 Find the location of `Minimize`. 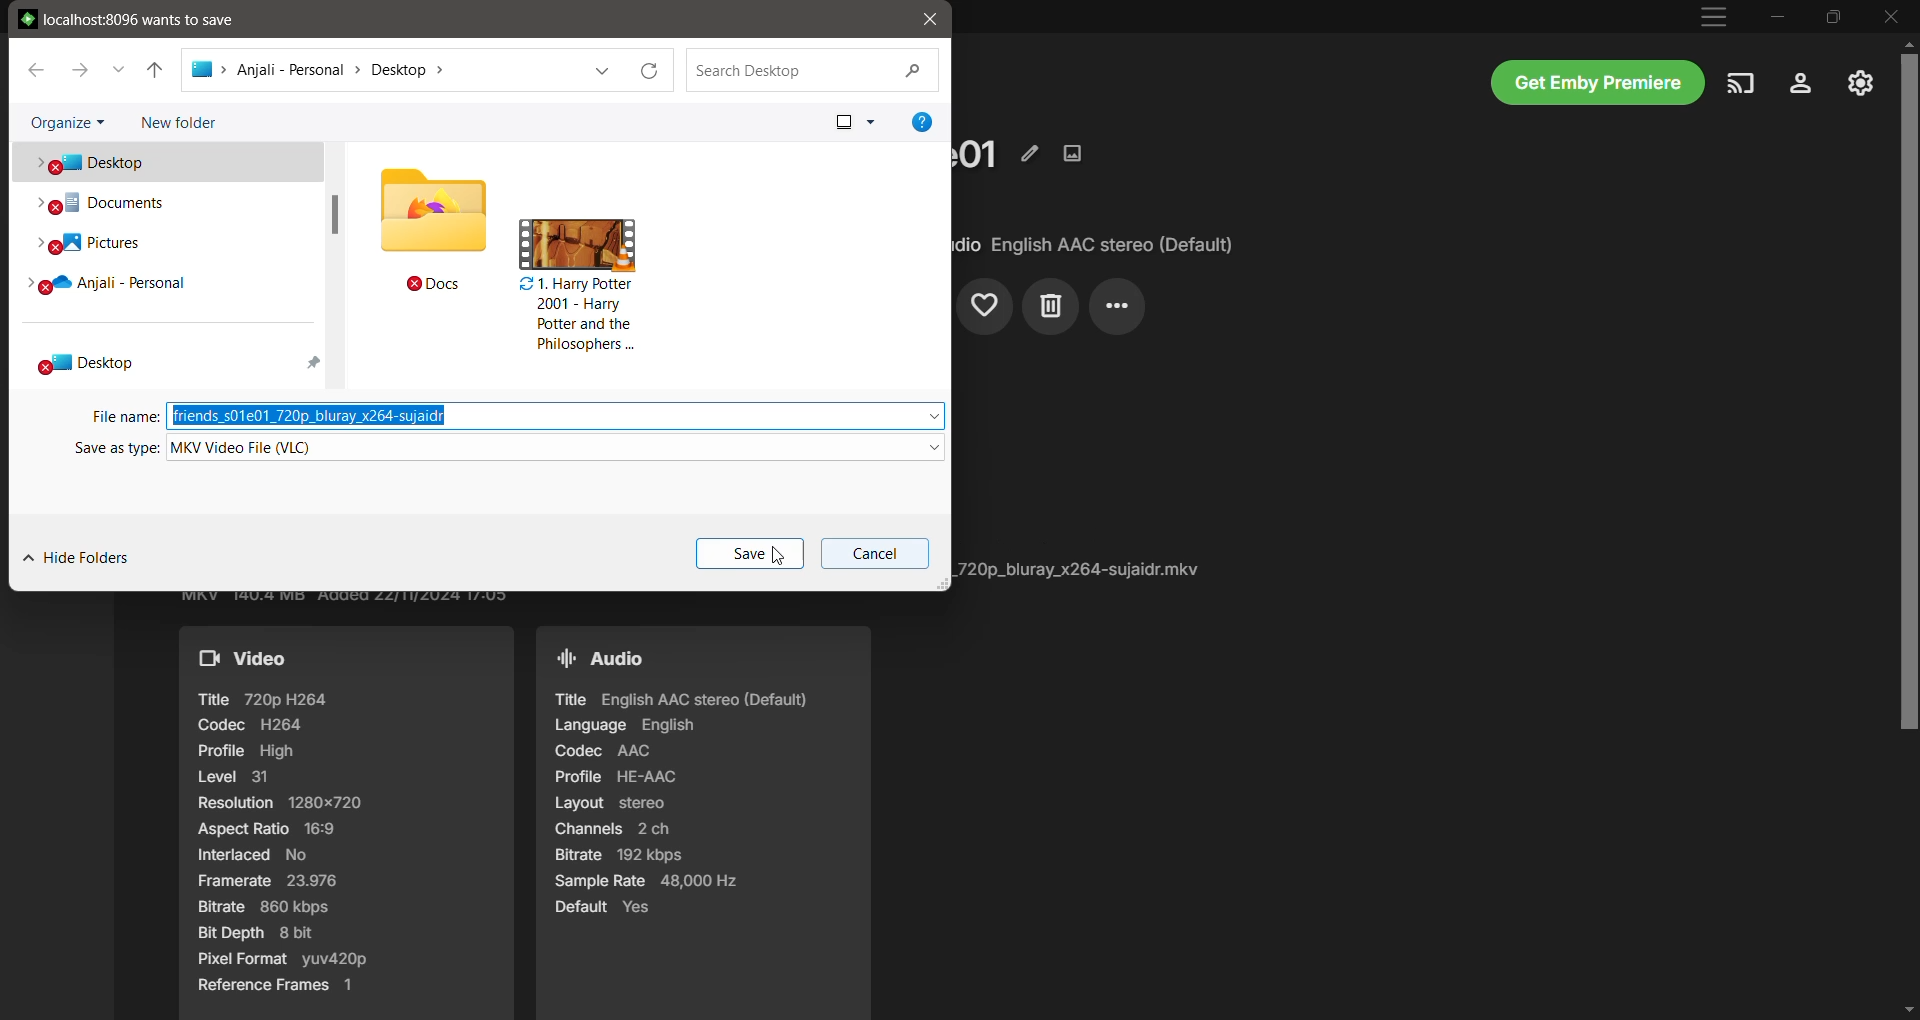

Minimize is located at coordinates (1778, 16).